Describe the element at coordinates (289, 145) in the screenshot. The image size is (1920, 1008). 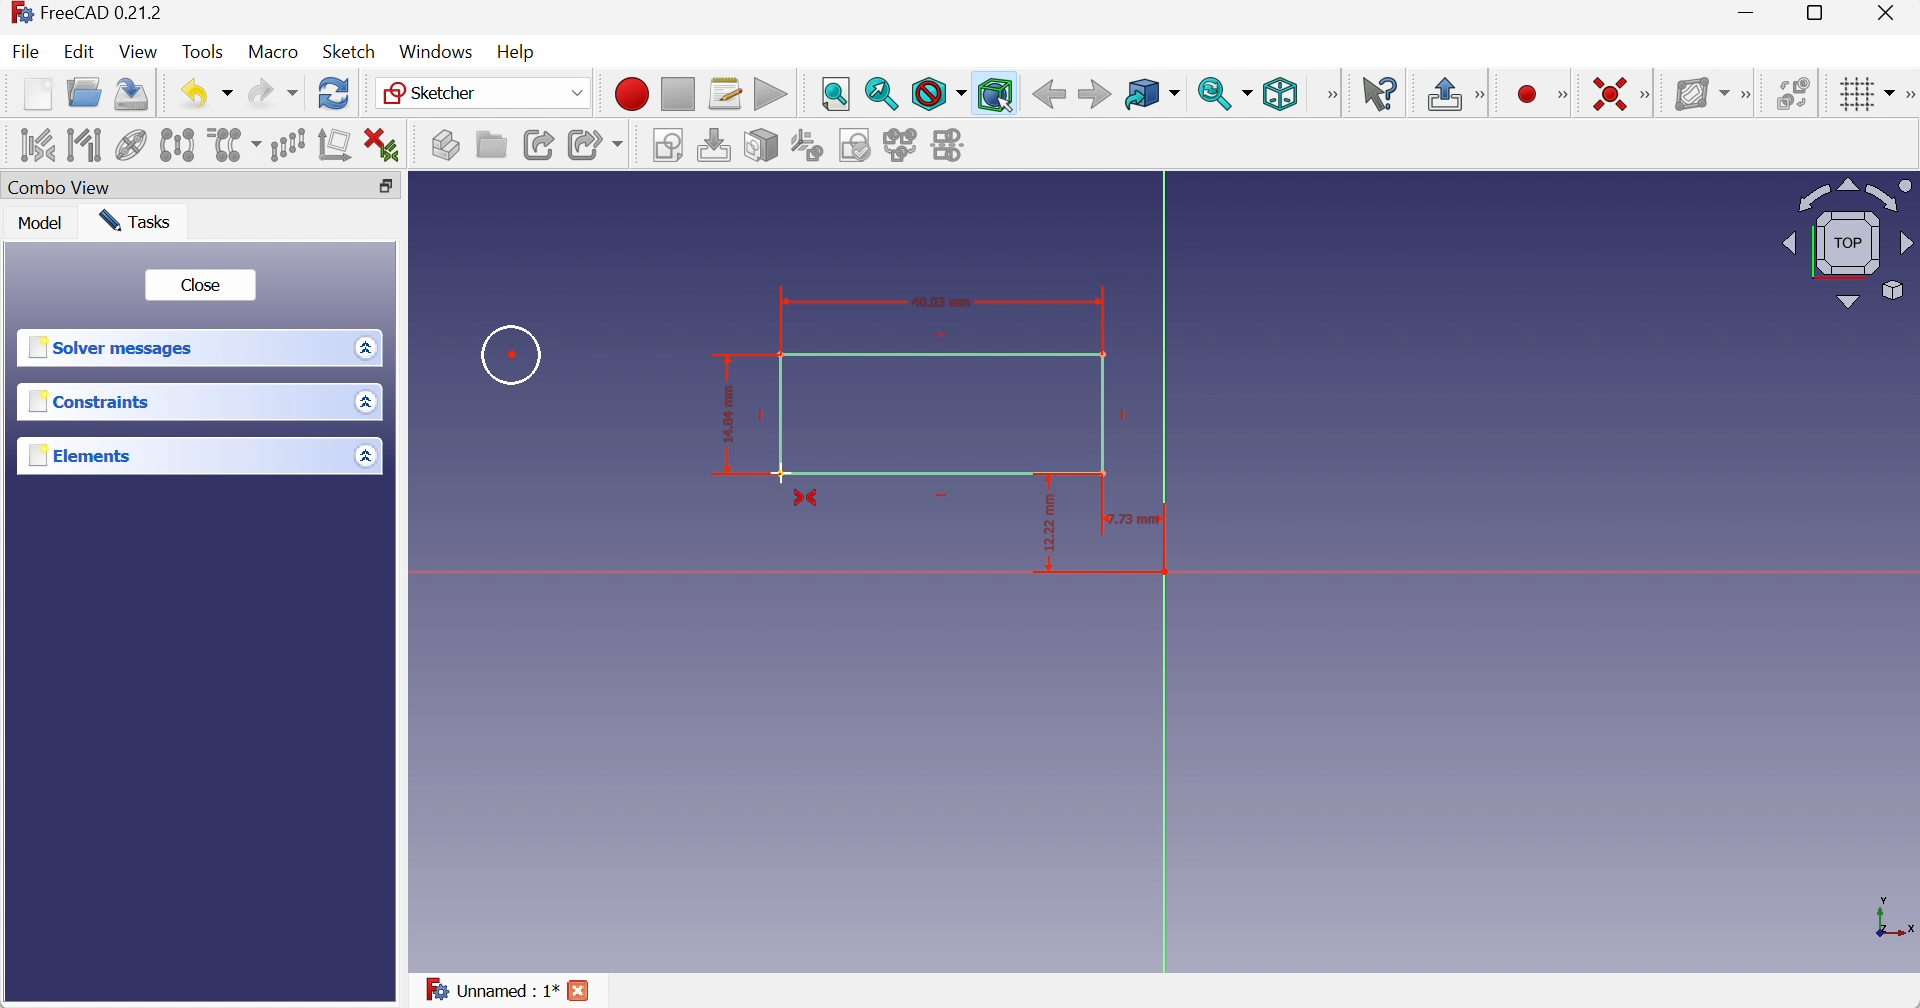
I see `Rectangular array` at that location.